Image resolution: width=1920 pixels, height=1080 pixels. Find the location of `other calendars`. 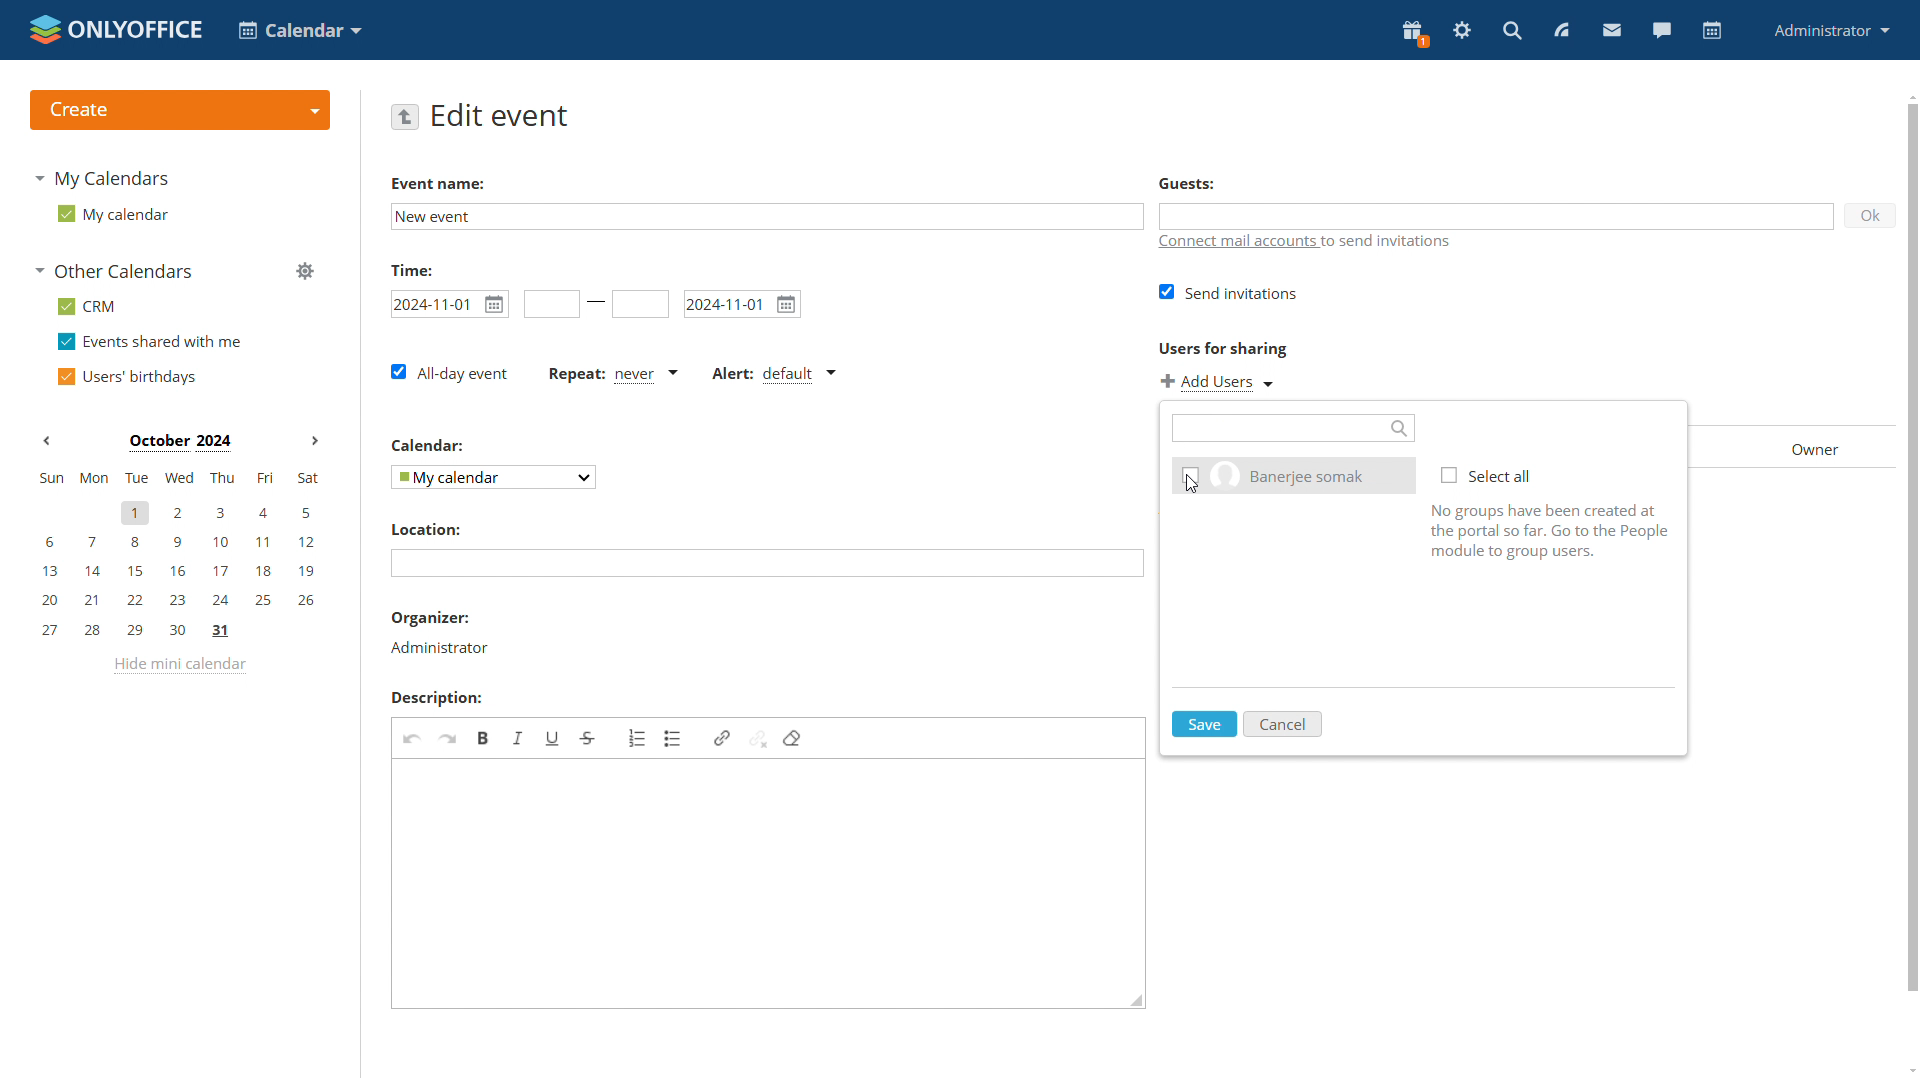

other calendars is located at coordinates (116, 272).